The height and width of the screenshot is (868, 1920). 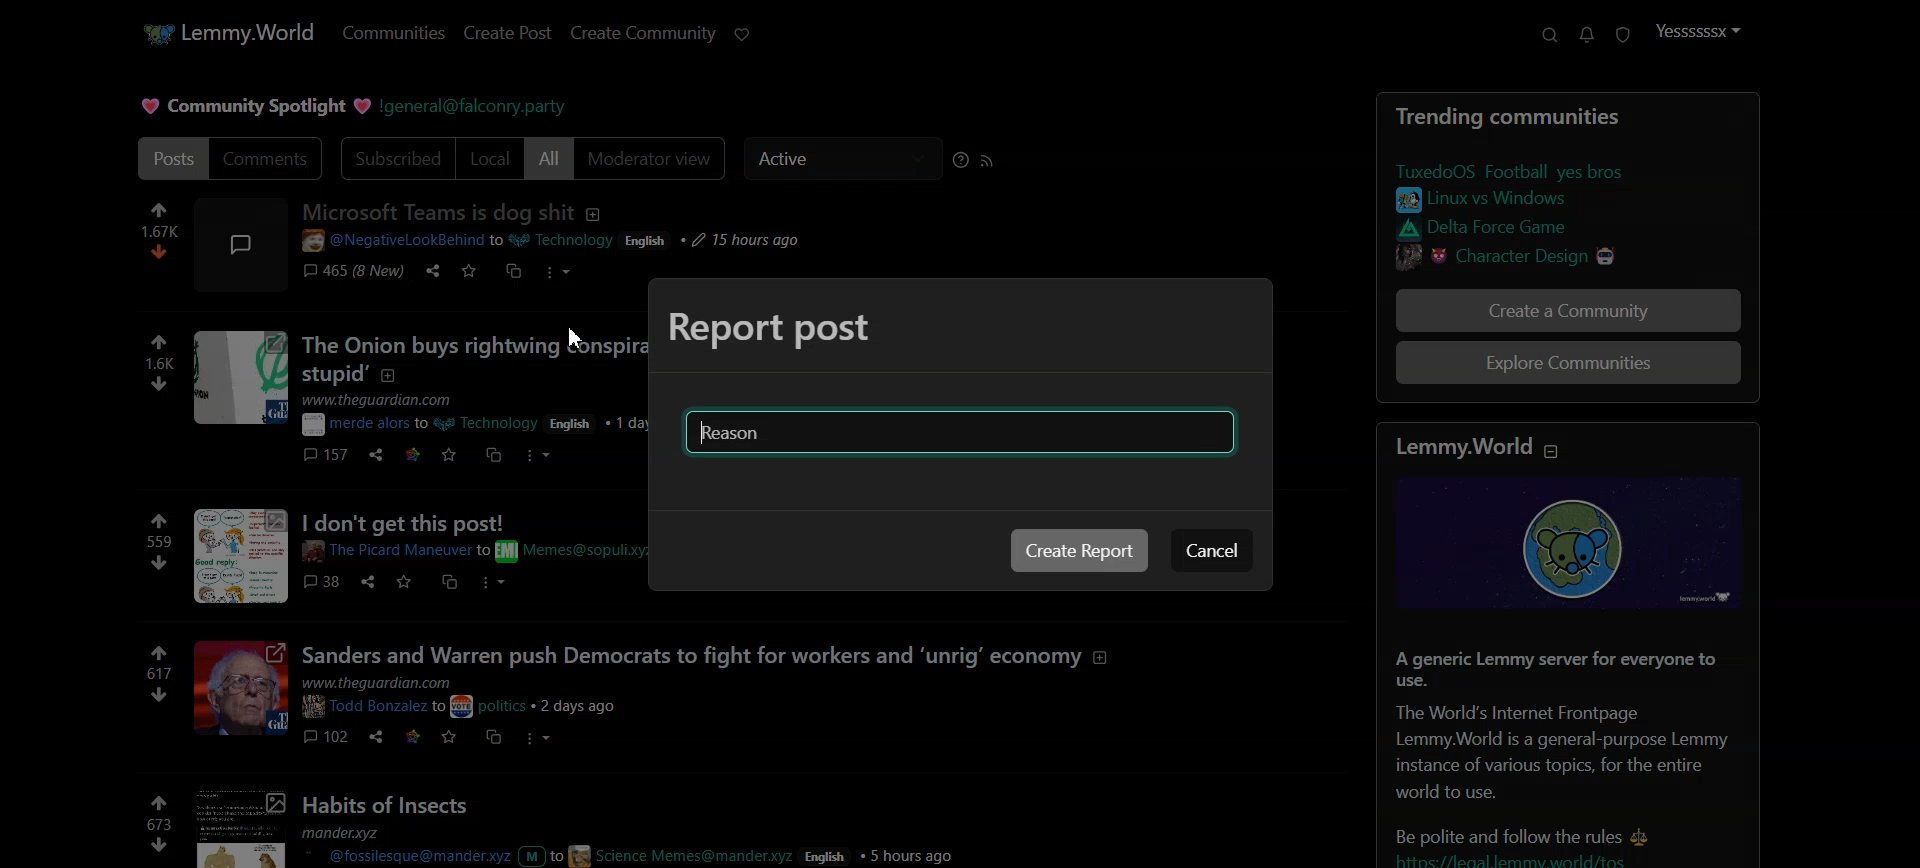 What do you see at coordinates (1580, 547) in the screenshot?
I see `image` at bounding box center [1580, 547].